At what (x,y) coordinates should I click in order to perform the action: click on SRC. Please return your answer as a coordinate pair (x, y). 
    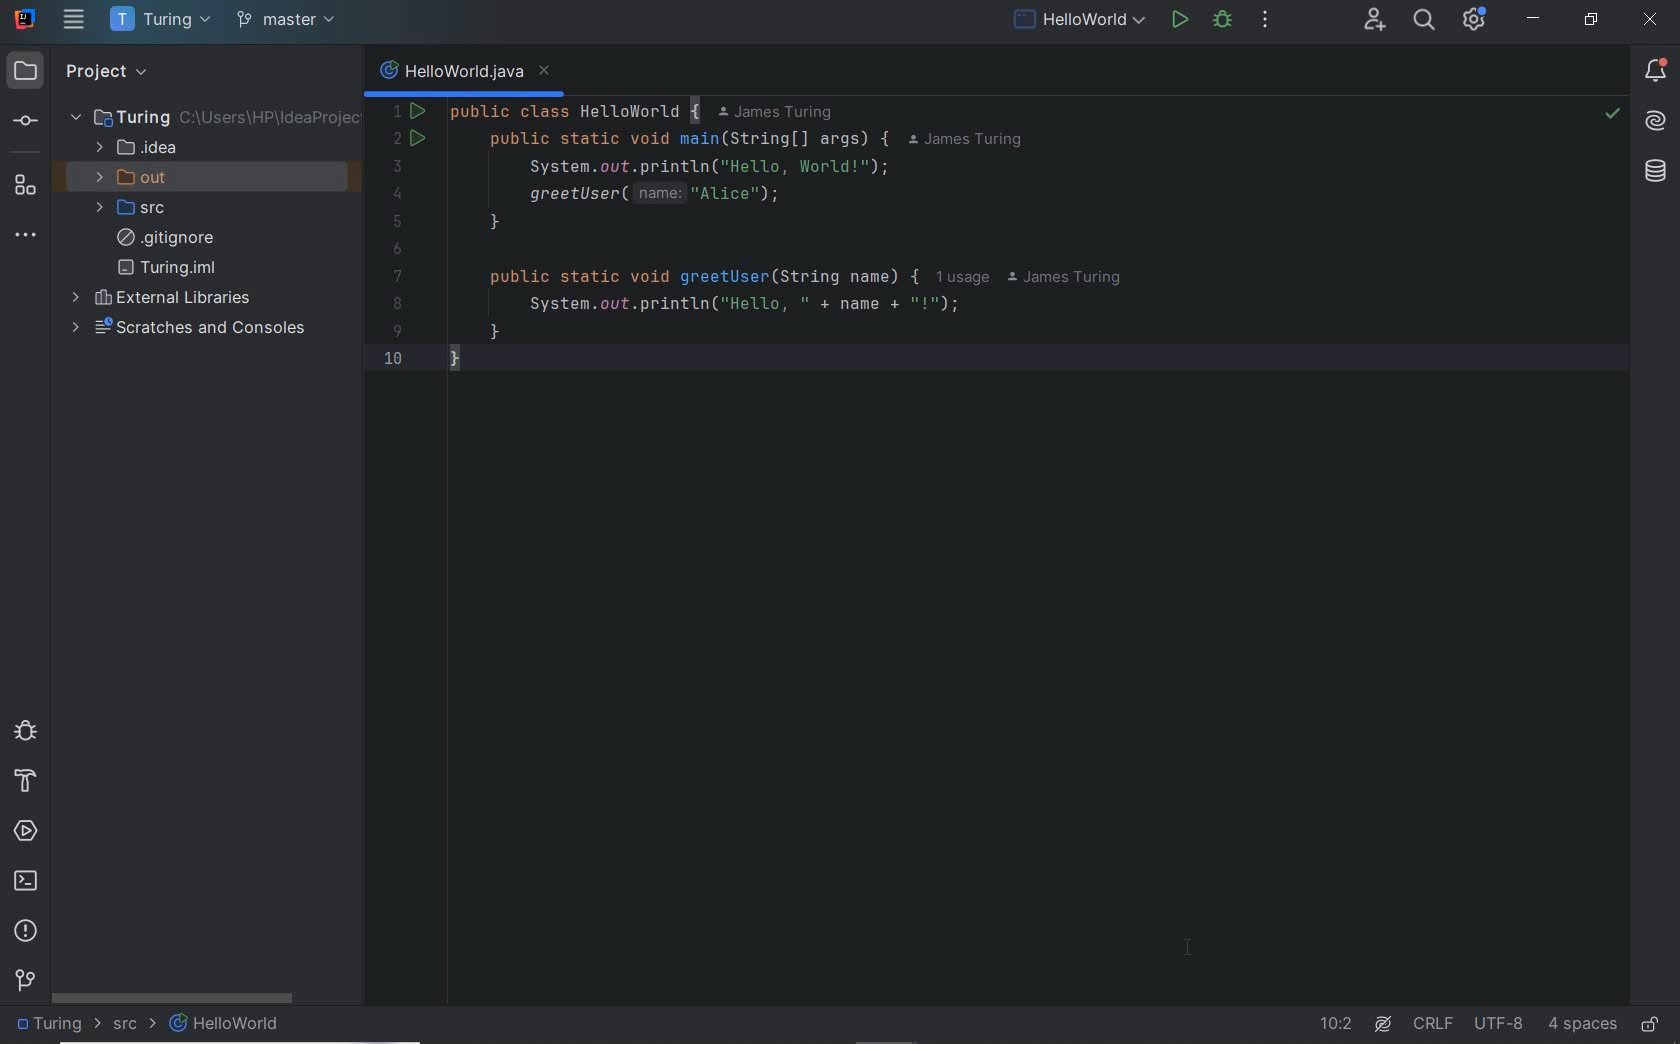
    Looking at the image, I should click on (135, 1025).